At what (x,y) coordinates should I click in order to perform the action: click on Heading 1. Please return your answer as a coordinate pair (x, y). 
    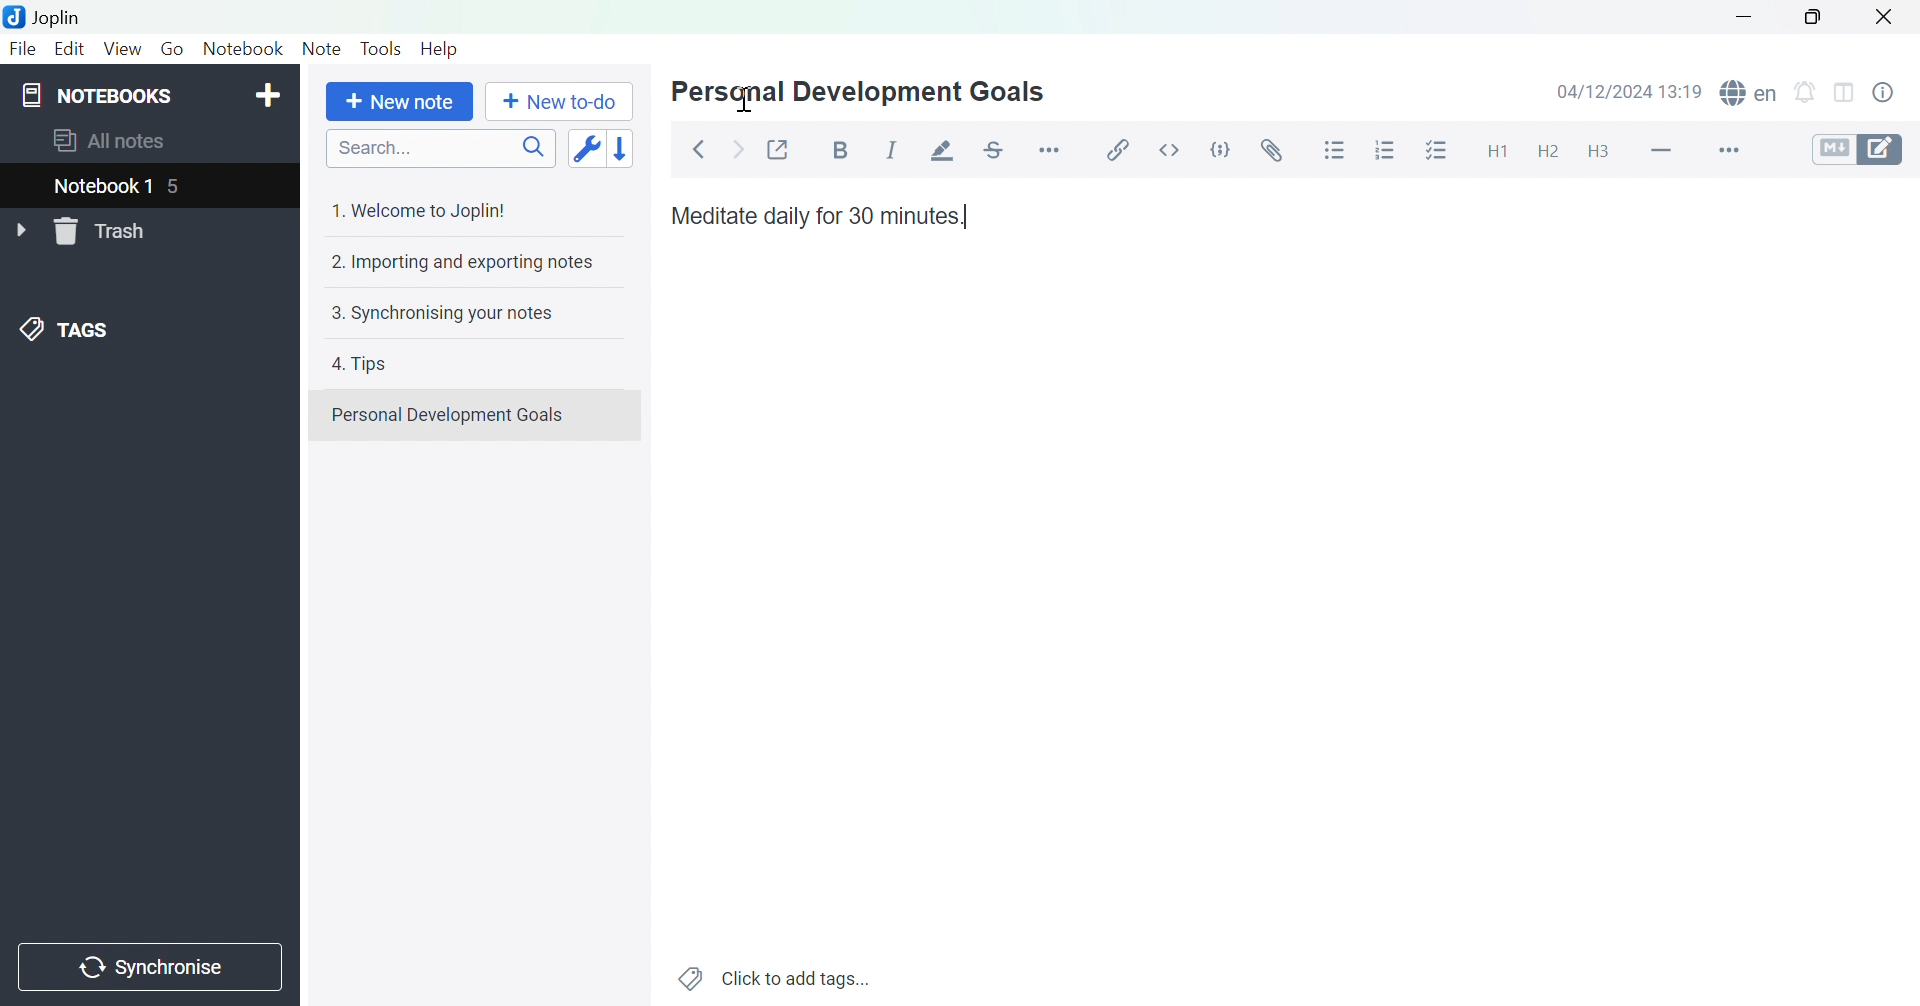
    Looking at the image, I should click on (1498, 153).